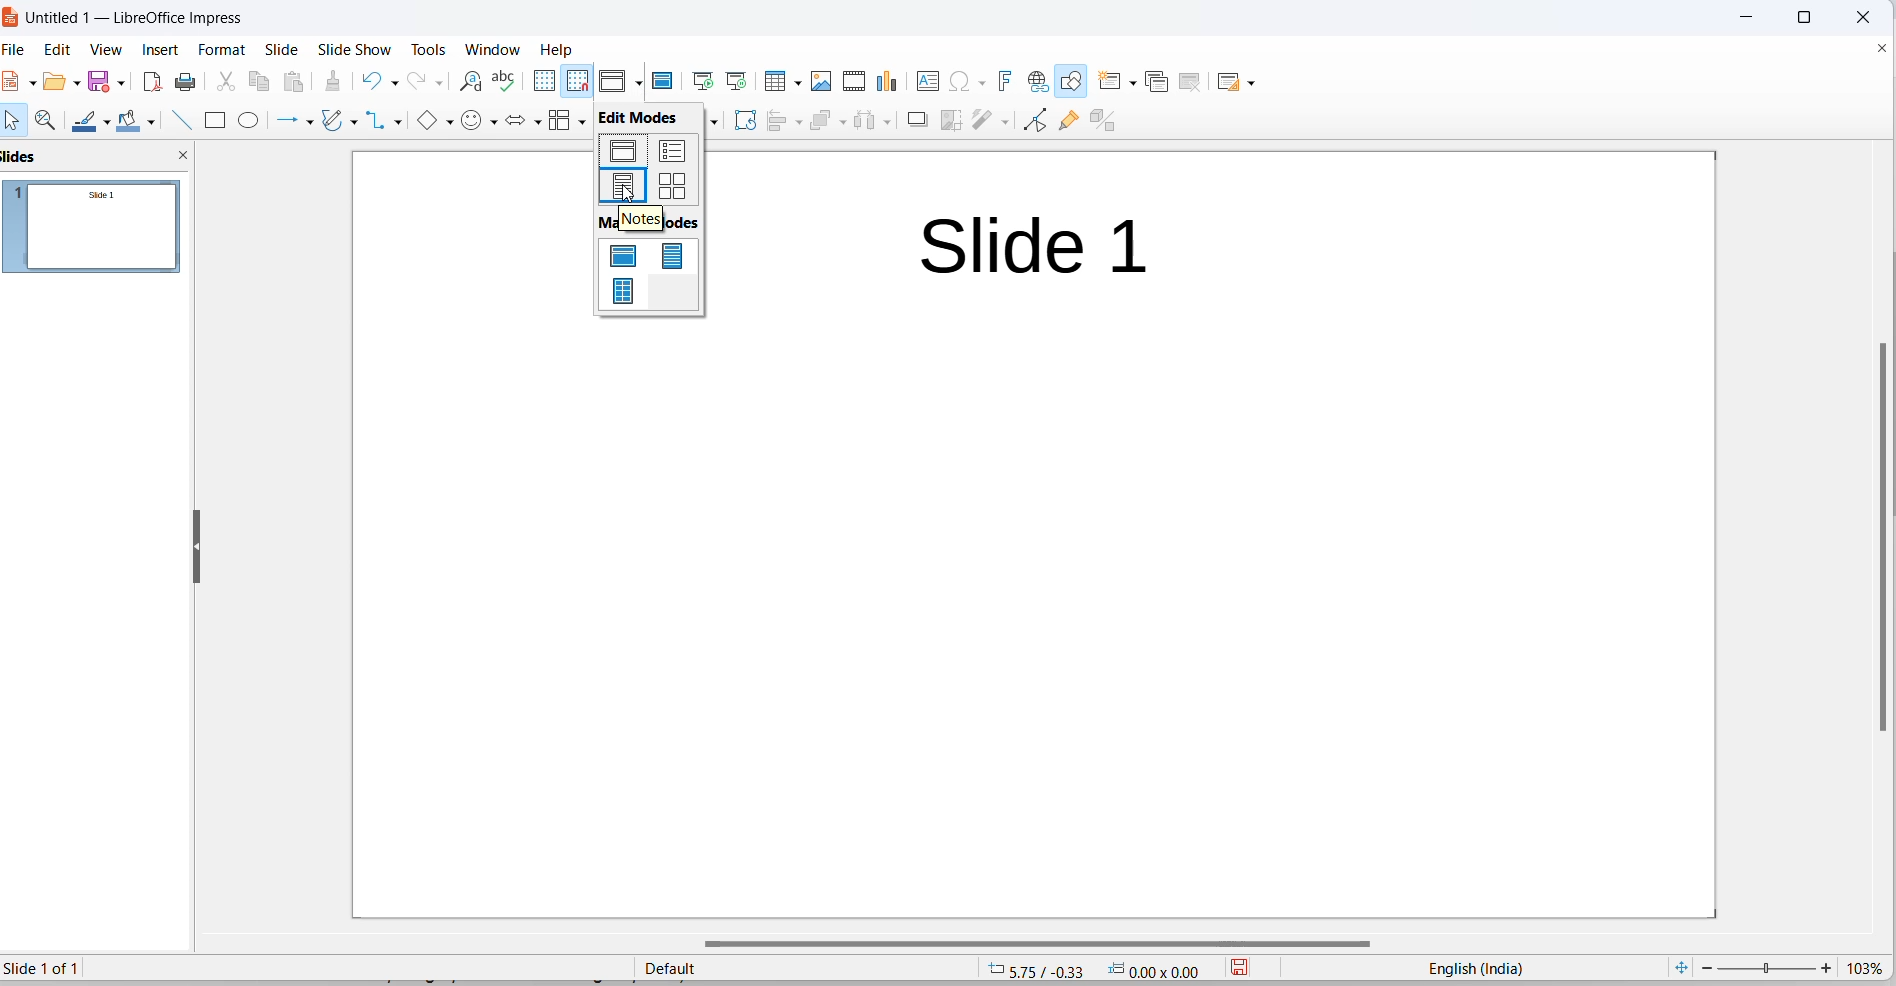  I want to click on block arrows options, so click(537, 121).